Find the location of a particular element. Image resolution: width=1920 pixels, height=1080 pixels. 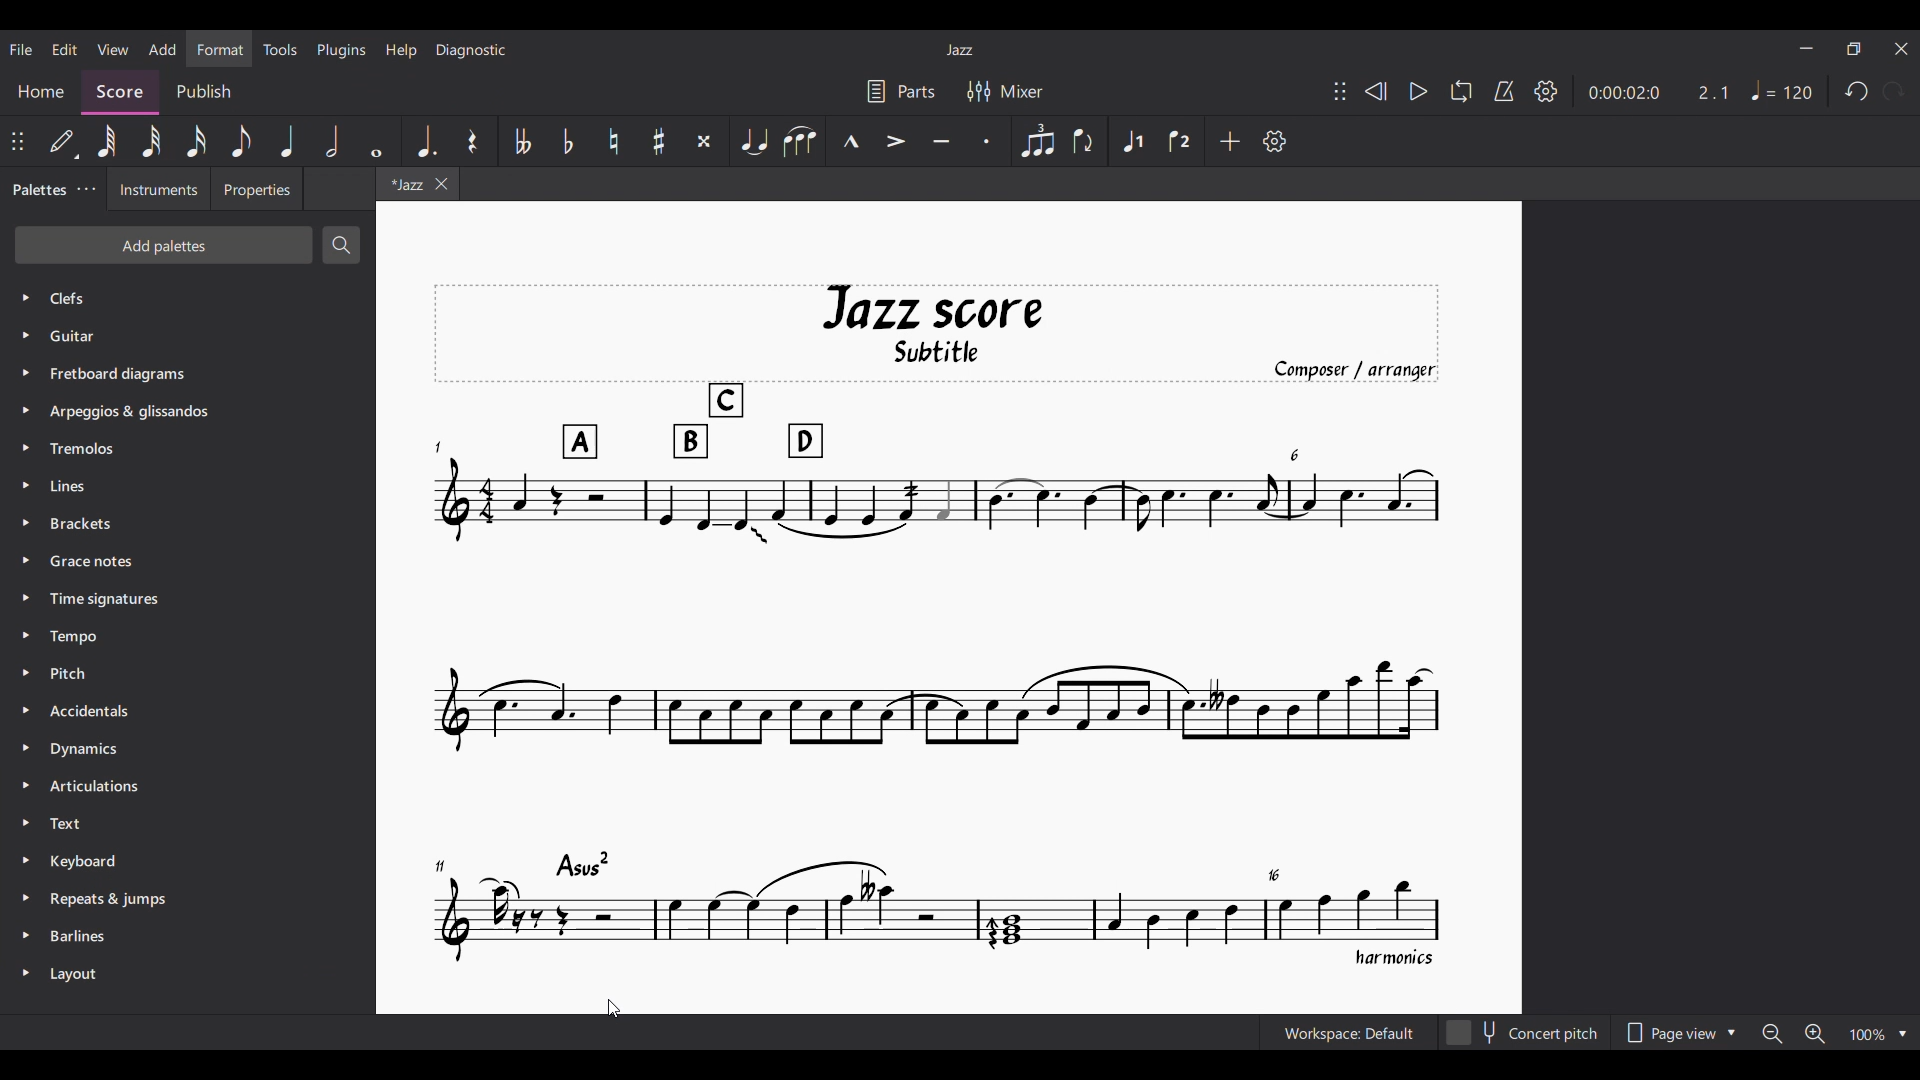

Mixer settings is located at coordinates (1003, 90).